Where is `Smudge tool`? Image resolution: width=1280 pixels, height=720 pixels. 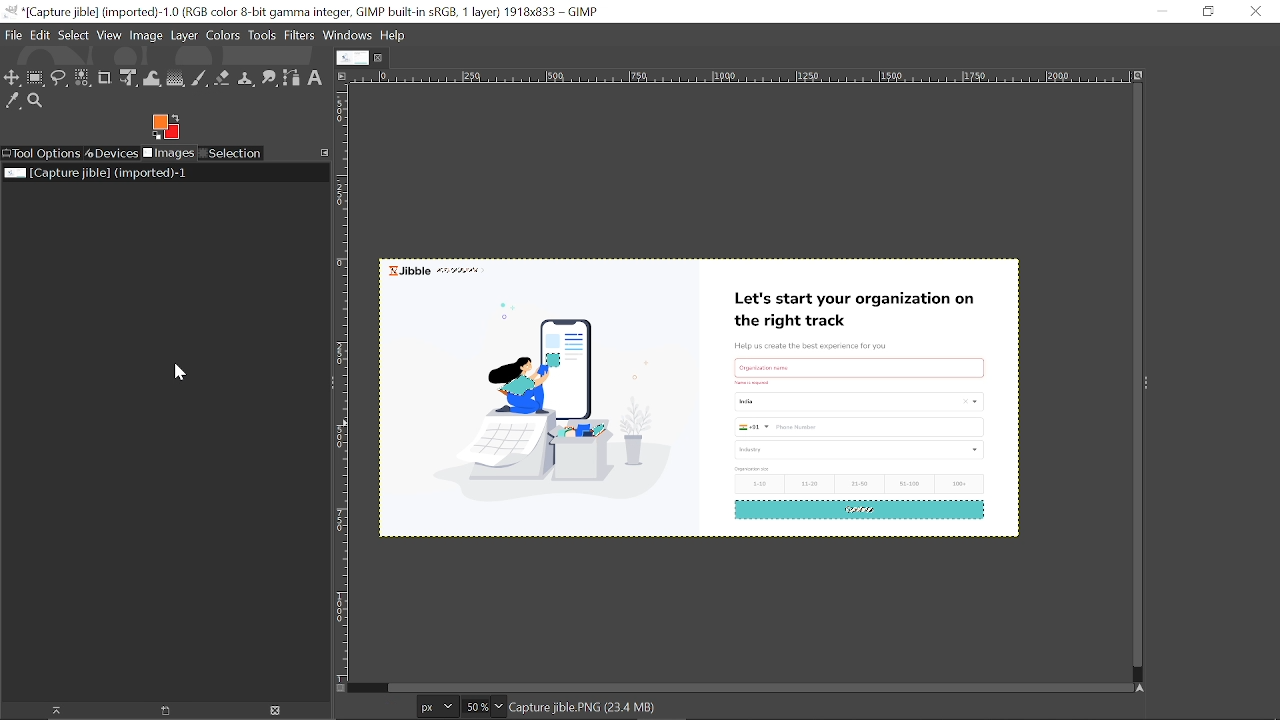 Smudge tool is located at coordinates (269, 78).